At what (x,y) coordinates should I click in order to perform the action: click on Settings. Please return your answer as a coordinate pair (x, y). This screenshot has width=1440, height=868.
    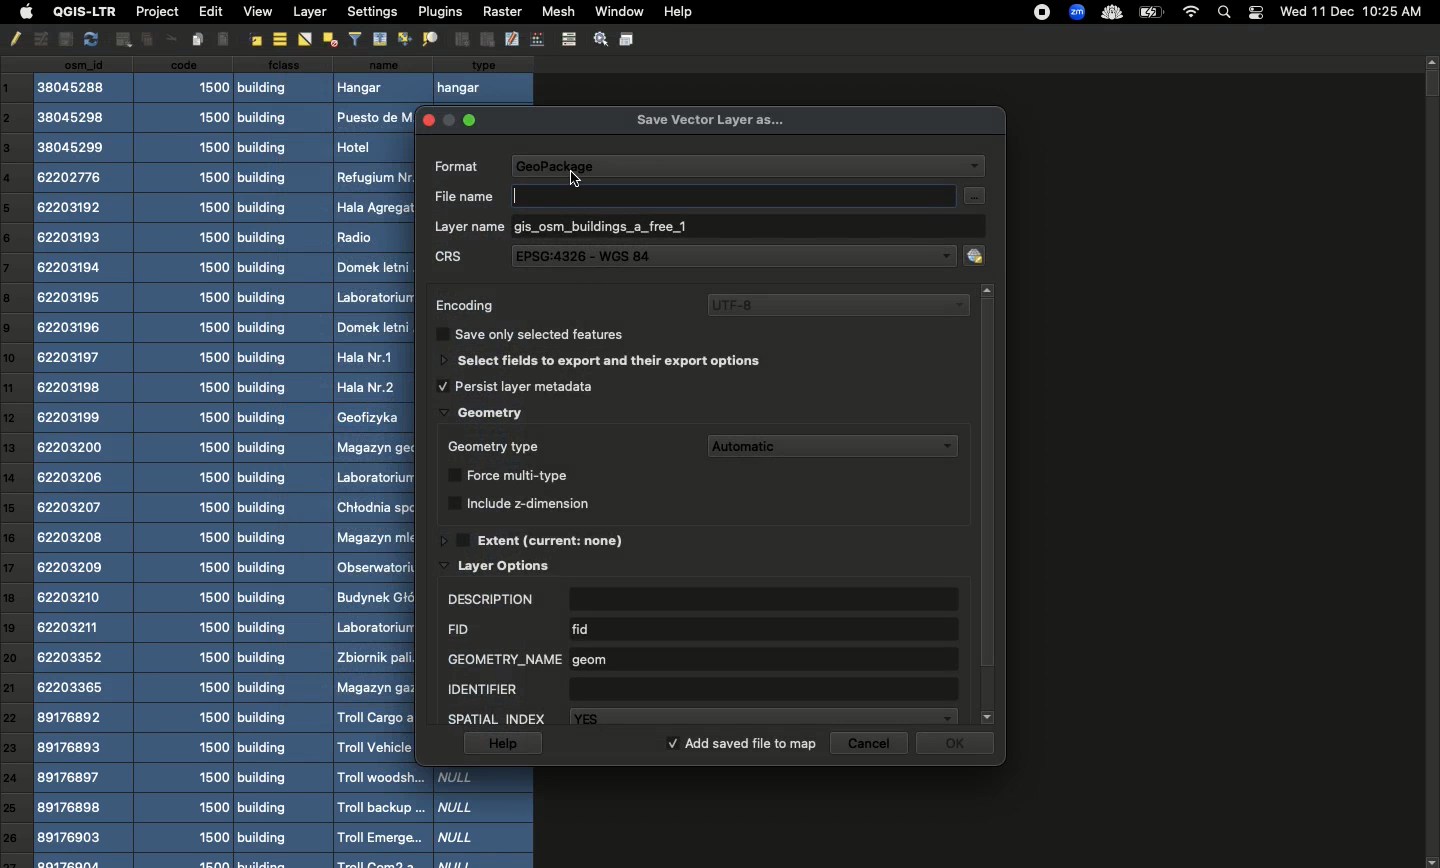
    Looking at the image, I should click on (598, 38).